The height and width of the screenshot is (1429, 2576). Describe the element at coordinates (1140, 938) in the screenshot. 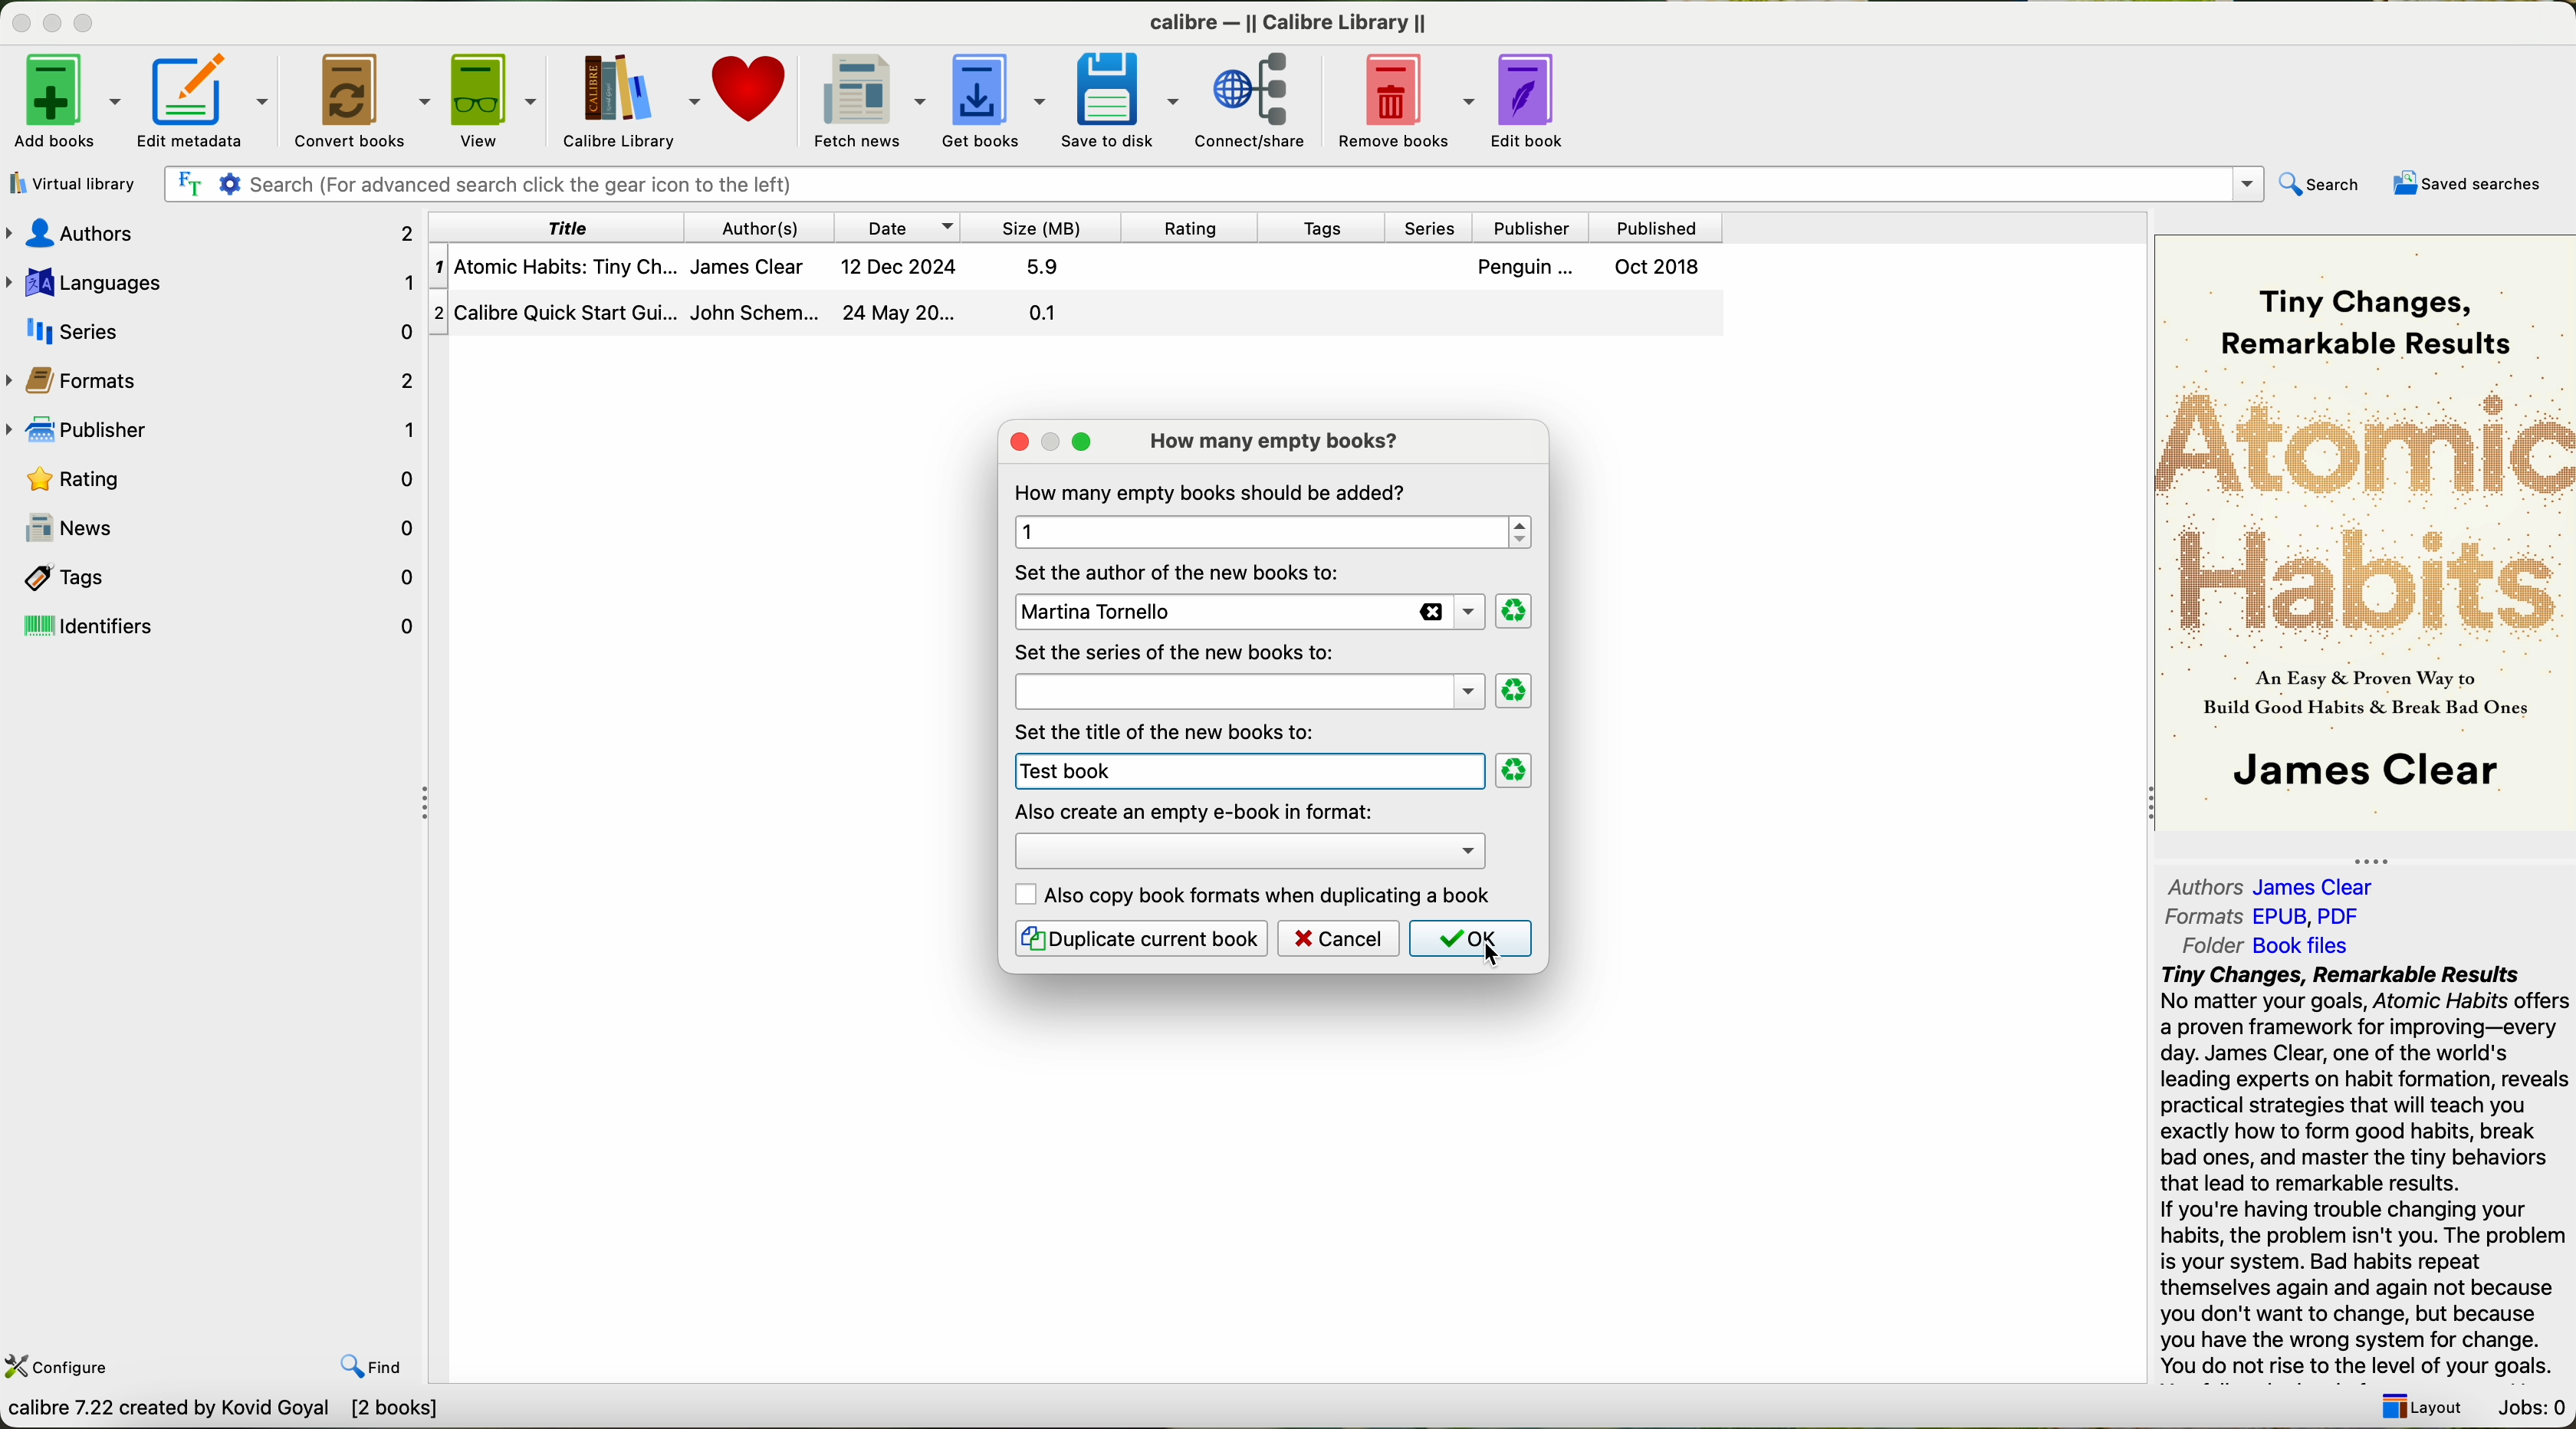

I see `duplicate current book` at that location.